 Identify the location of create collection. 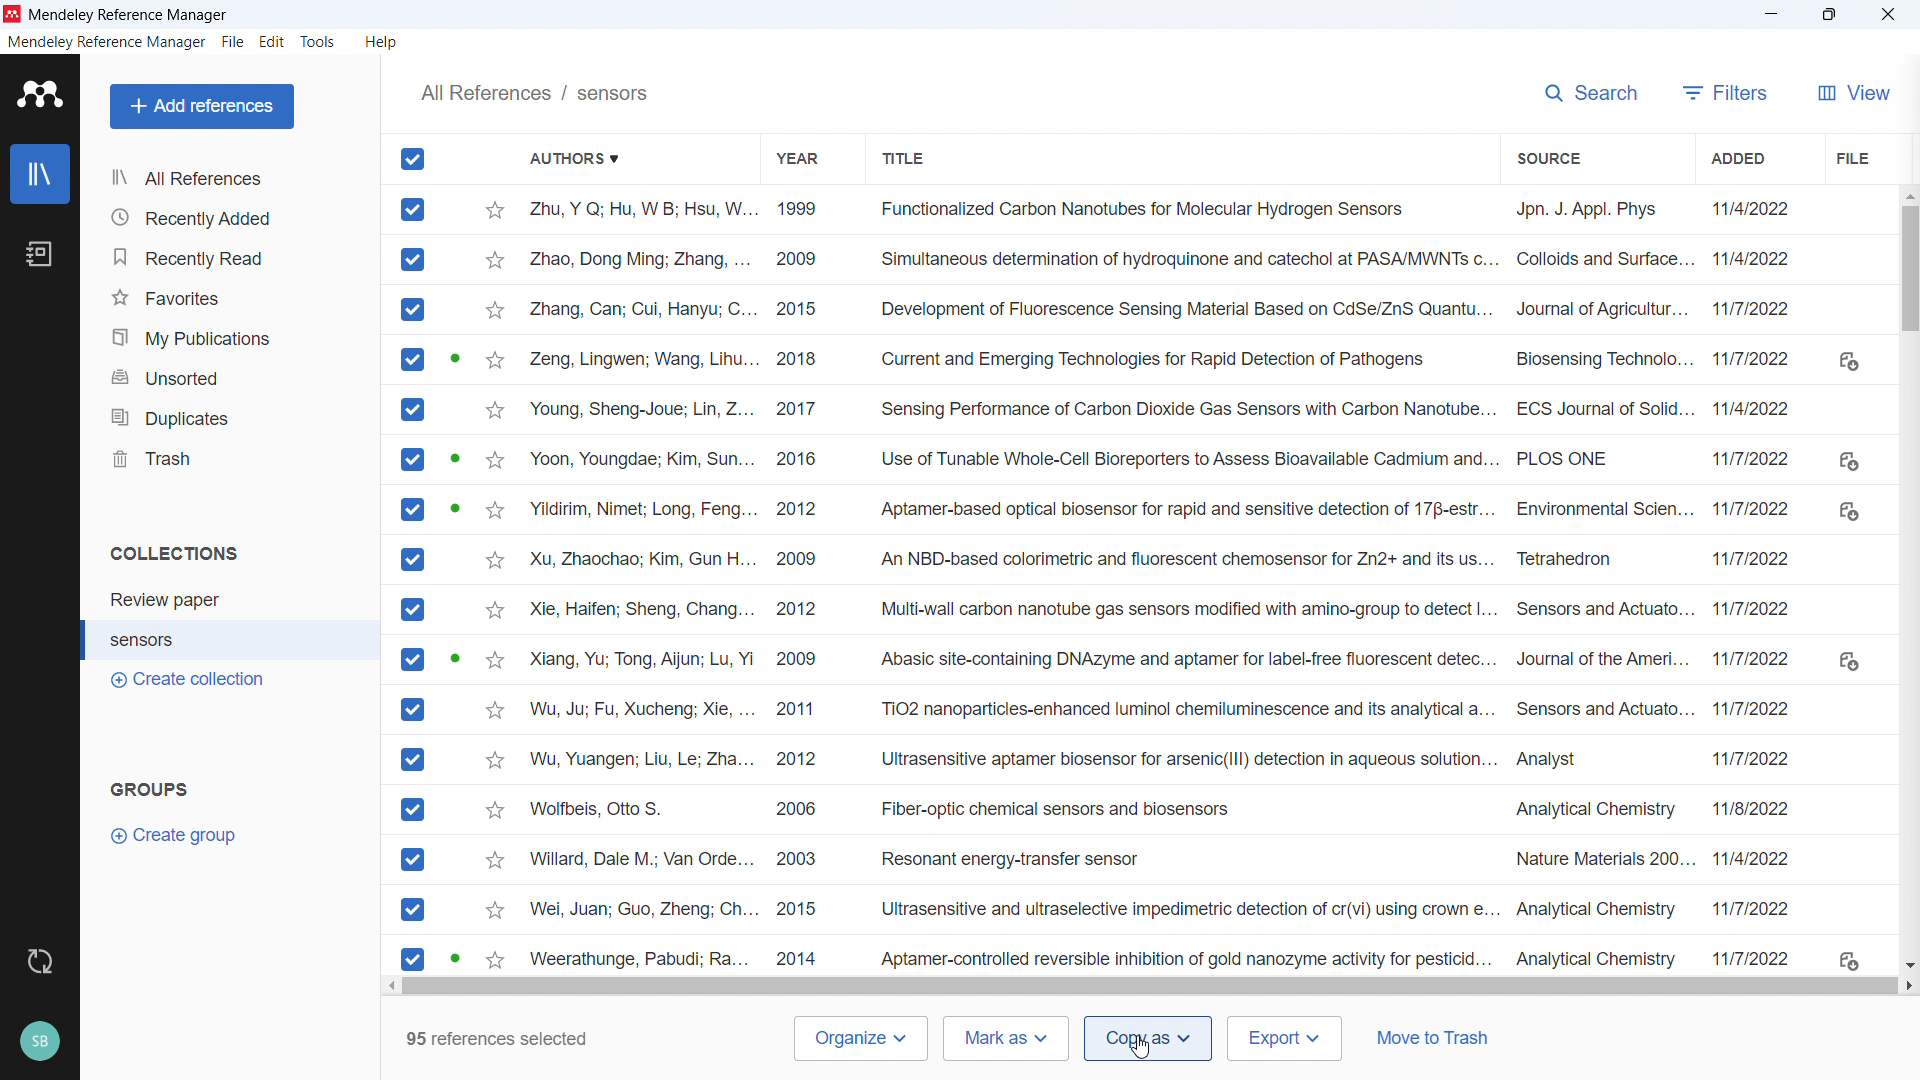
(192, 680).